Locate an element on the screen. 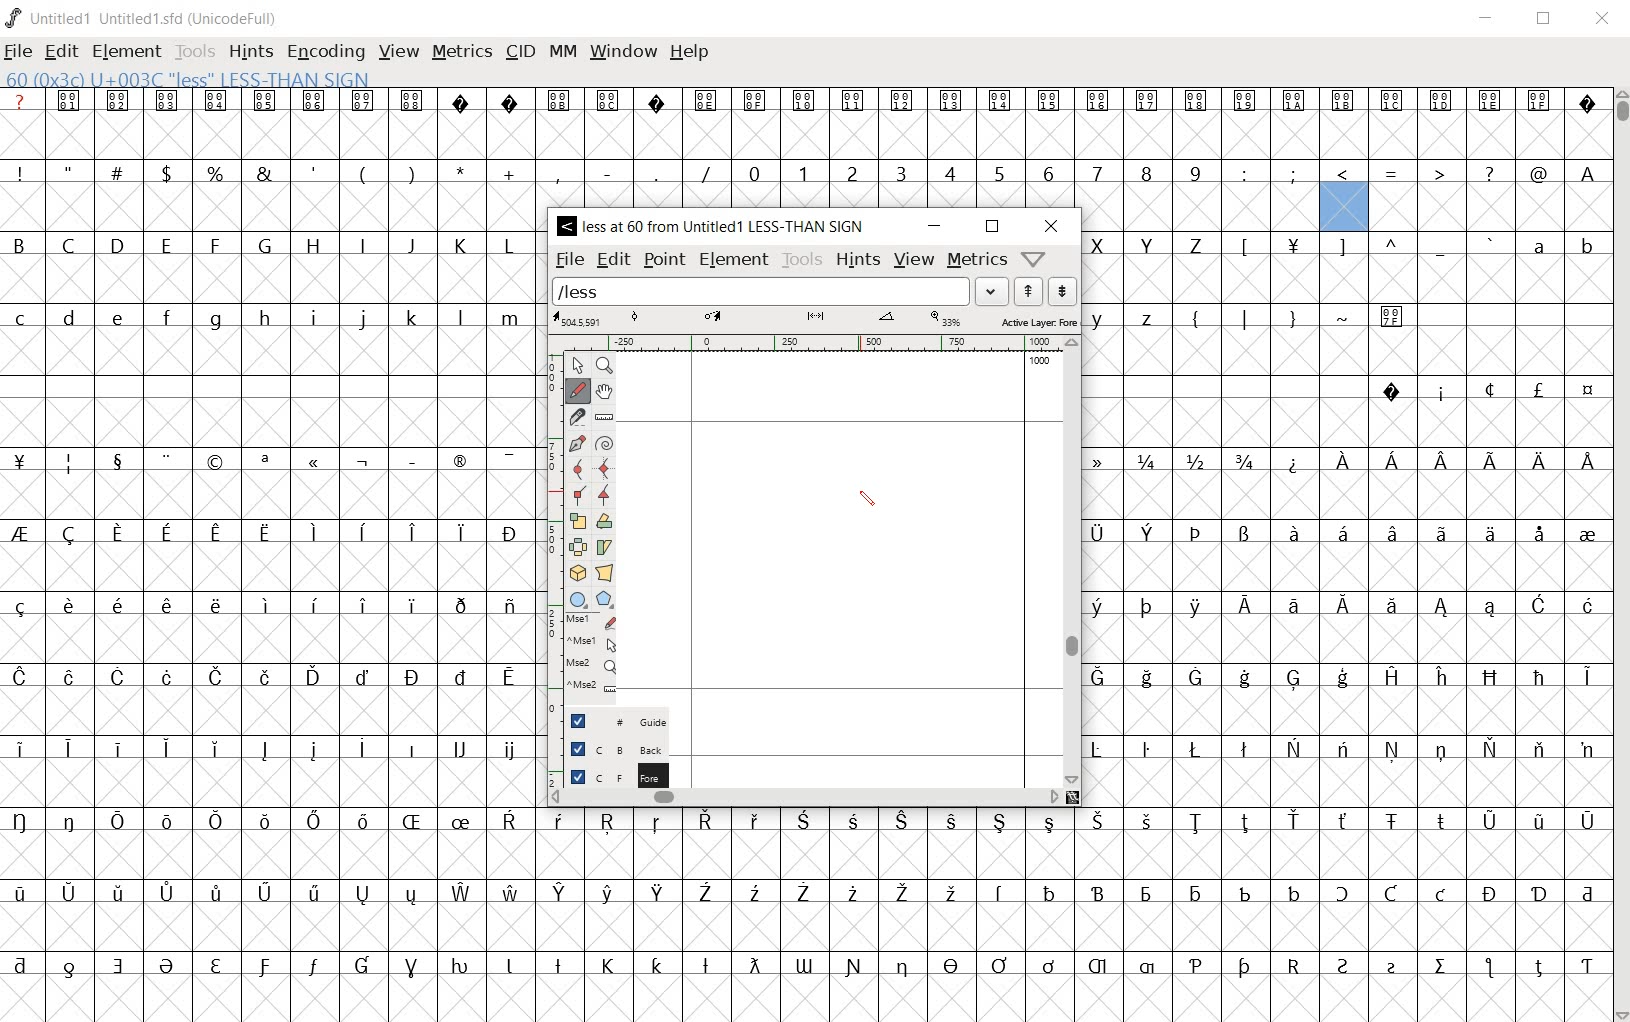 This screenshot has height=1022, width=1630.  is located at coordinates (800, 821).